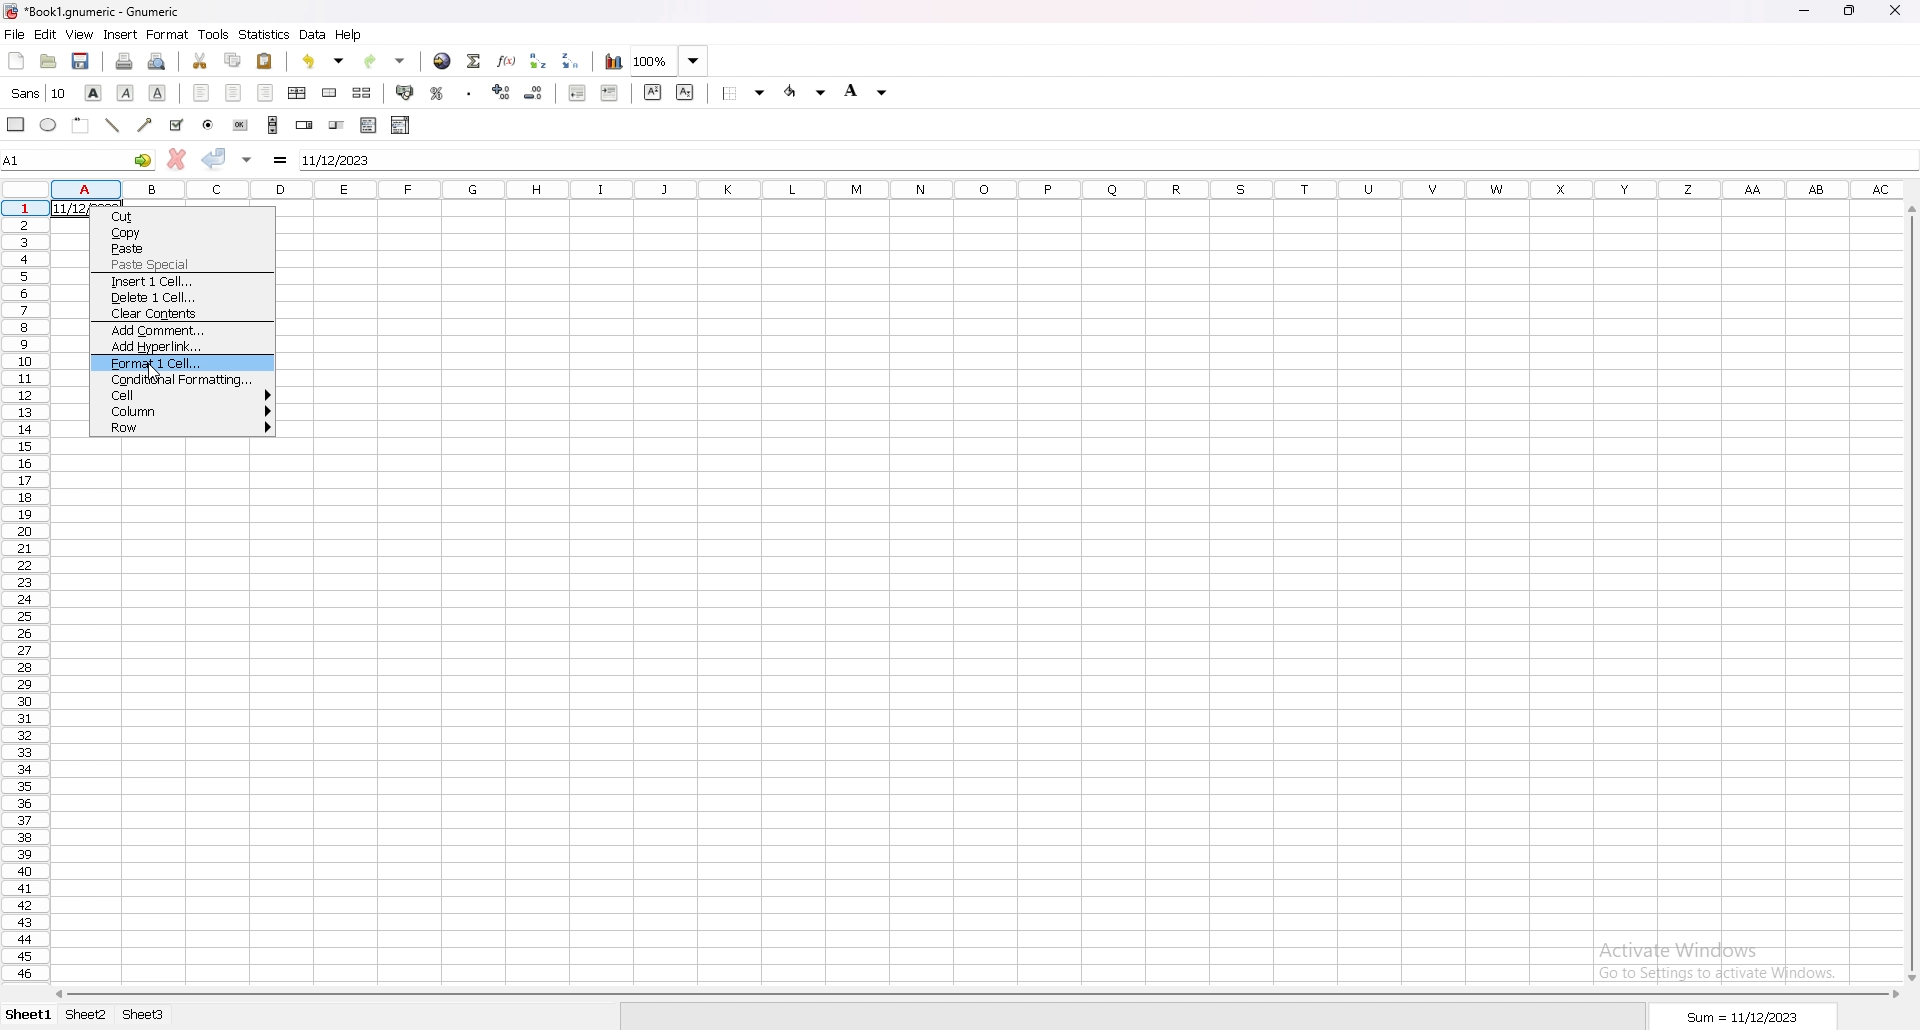  What do you see at coordinates (183, 249) in the screenshot?
I see `paste` at bounding box center [183, 249].